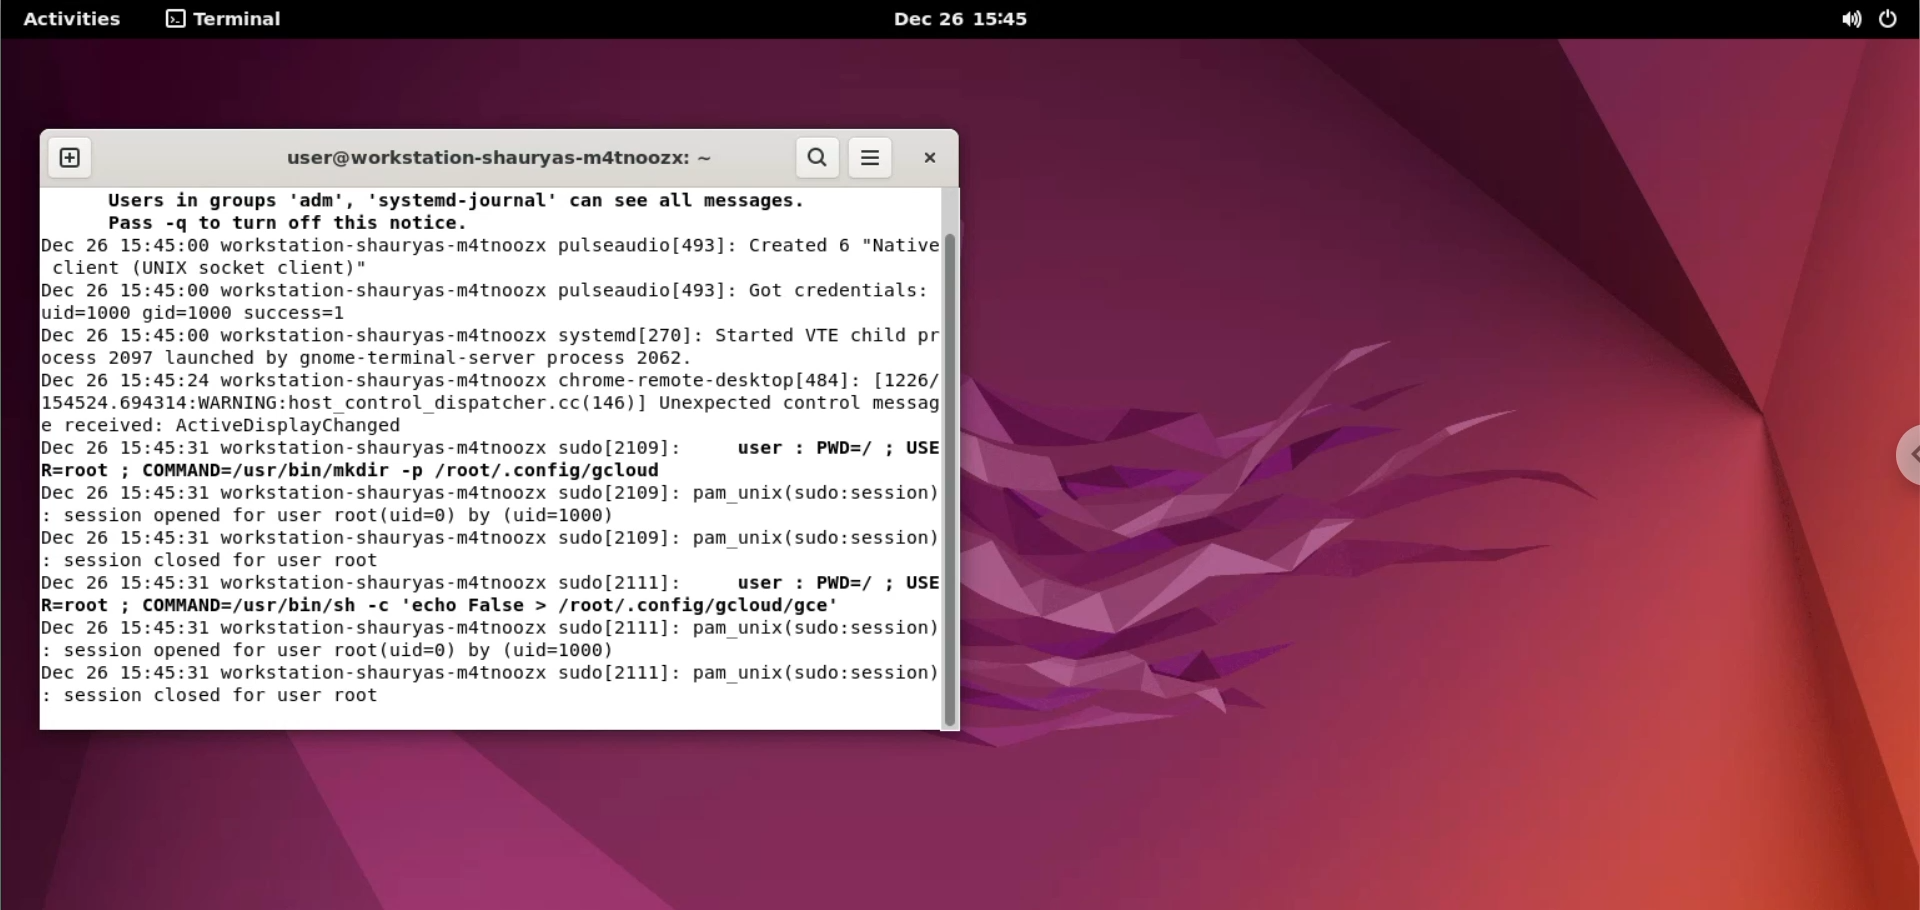 The width and height of the screenshot is (1920, 910). I want to click on power options, so click(1892, 20).